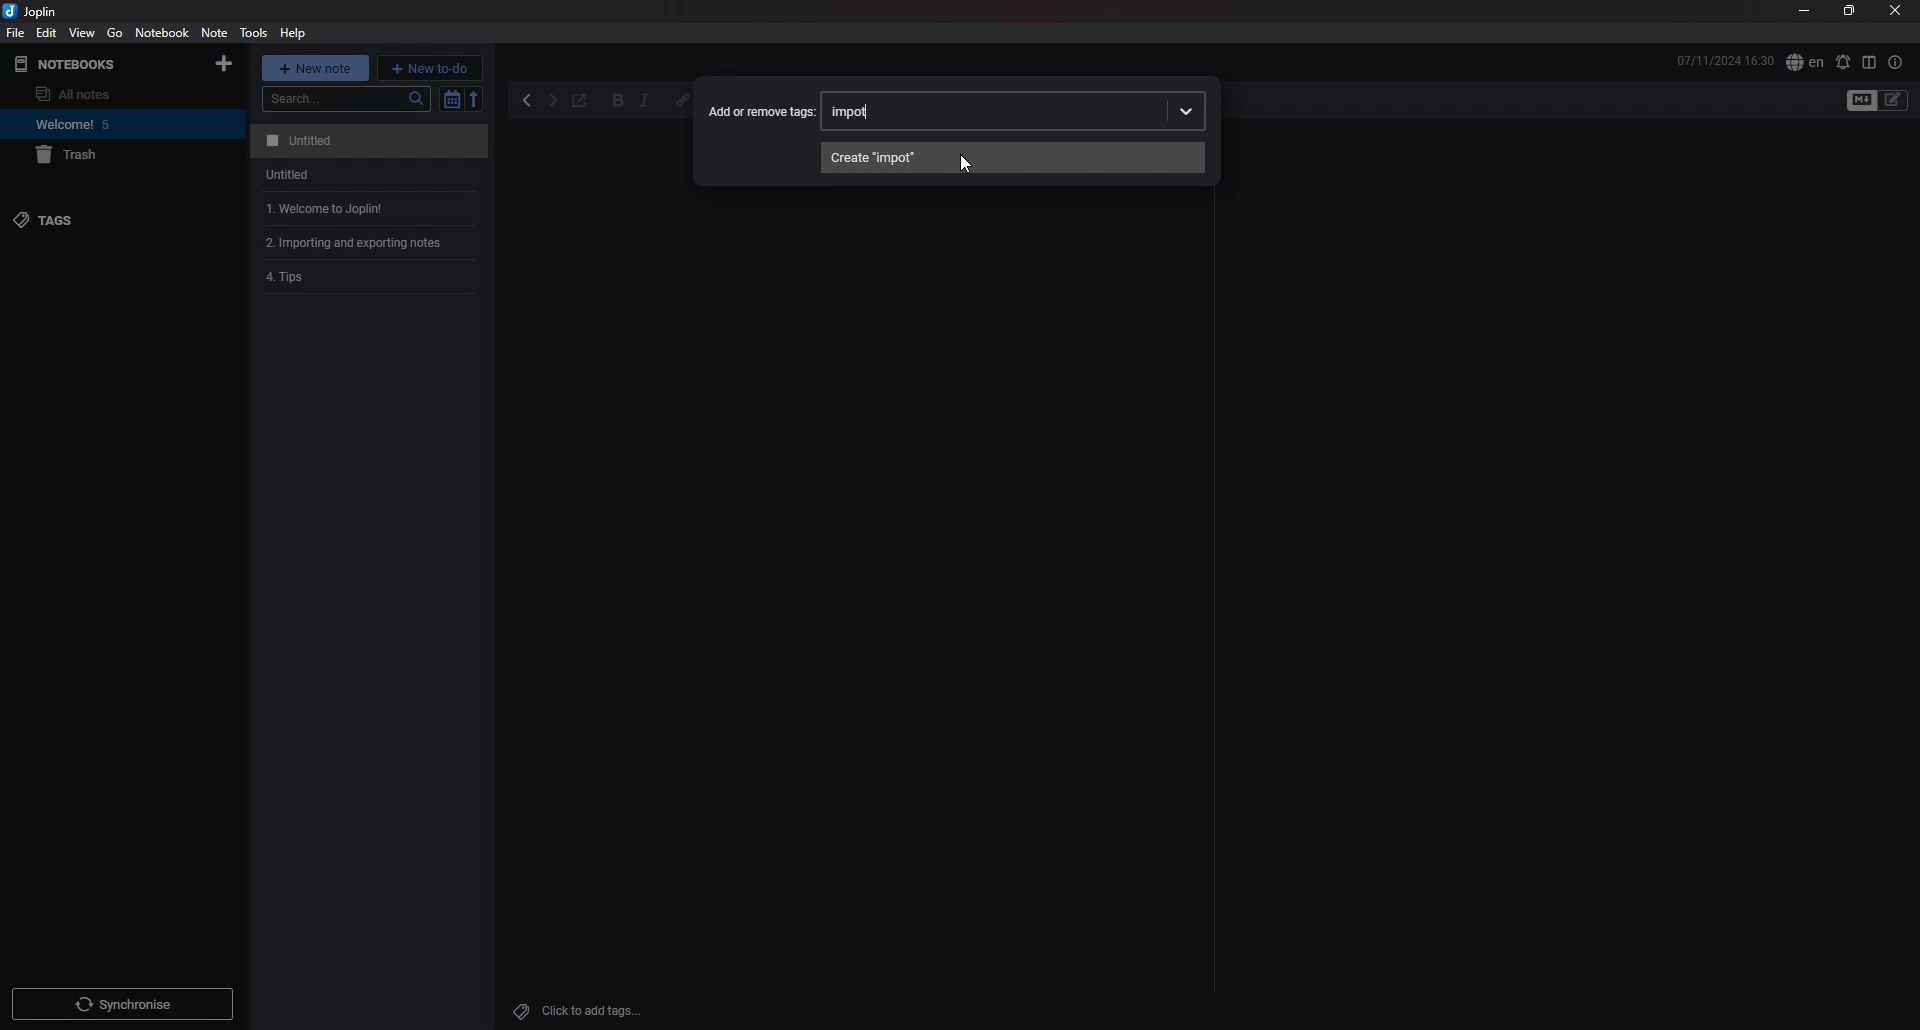 Image resolution: width=1920 pixels, height=1030 pixels. What do you see at coordinates (762, 110) in the screenshot?
I see `add or remove tags` at bounding box center [762, 110].